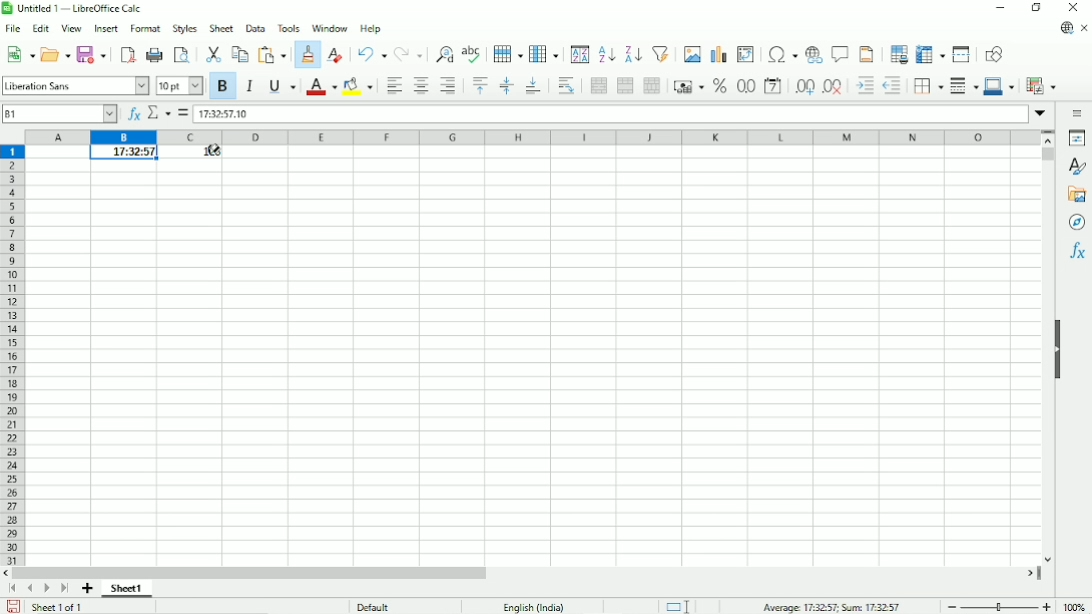  What do you see at coordinates (537, 605) in the screenshot?
I see `English (India)` at bounding box center [537, 605].